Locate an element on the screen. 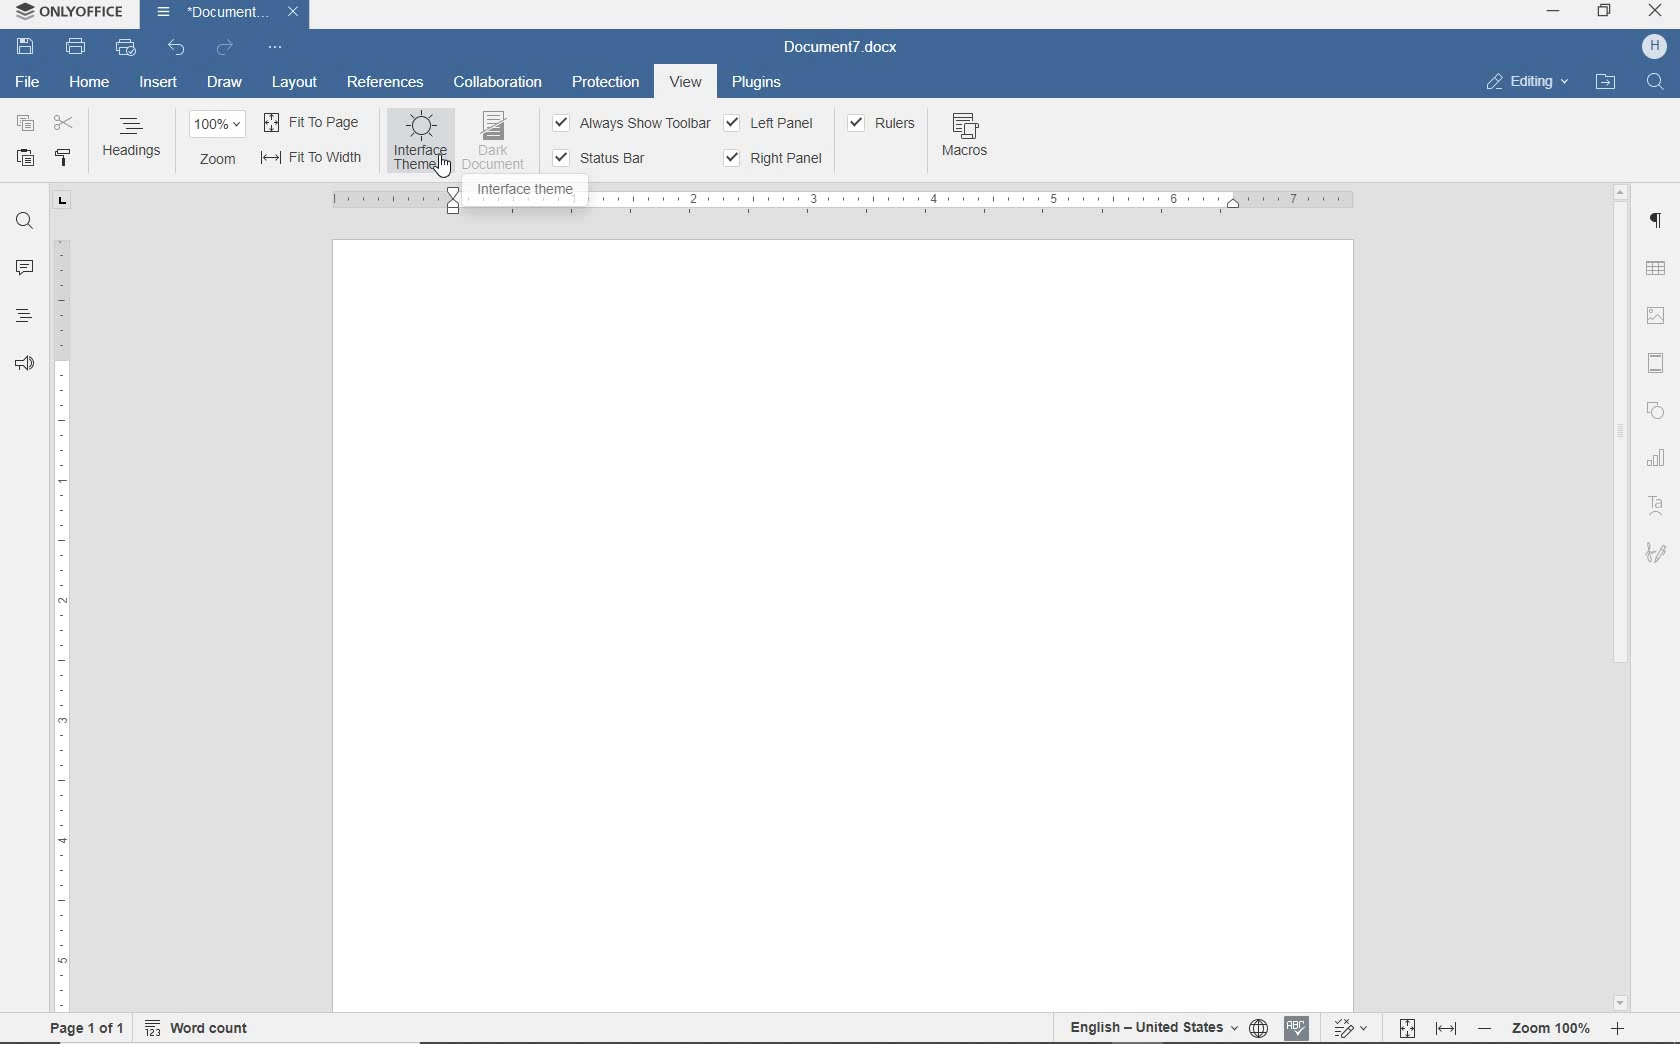  PLUGINS is located at coordinates (764, 85).